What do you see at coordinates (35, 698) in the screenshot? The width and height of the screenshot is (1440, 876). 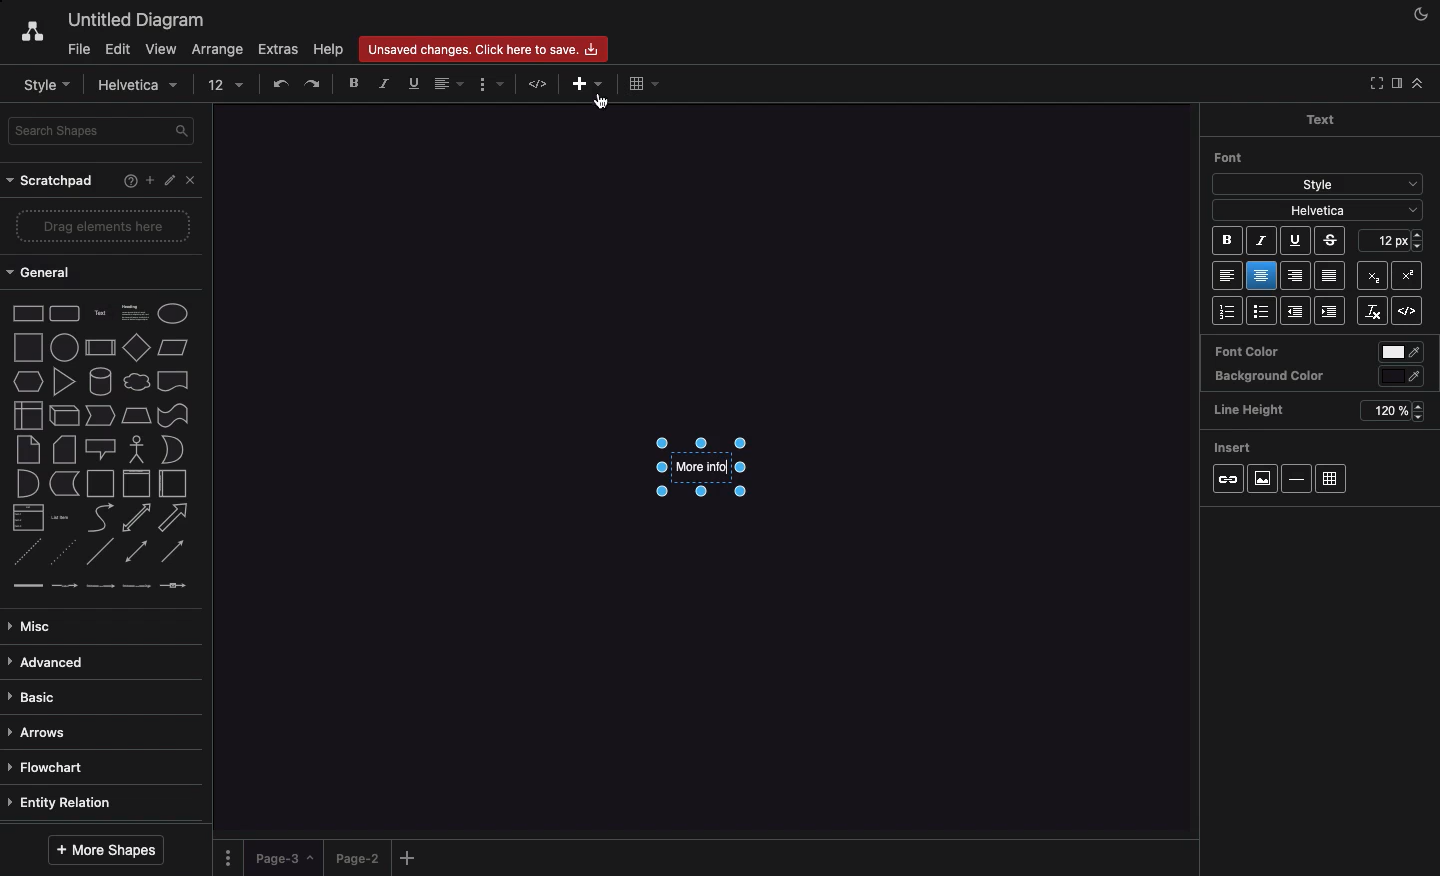 I see `Basic` at bounding box center [35, 698].